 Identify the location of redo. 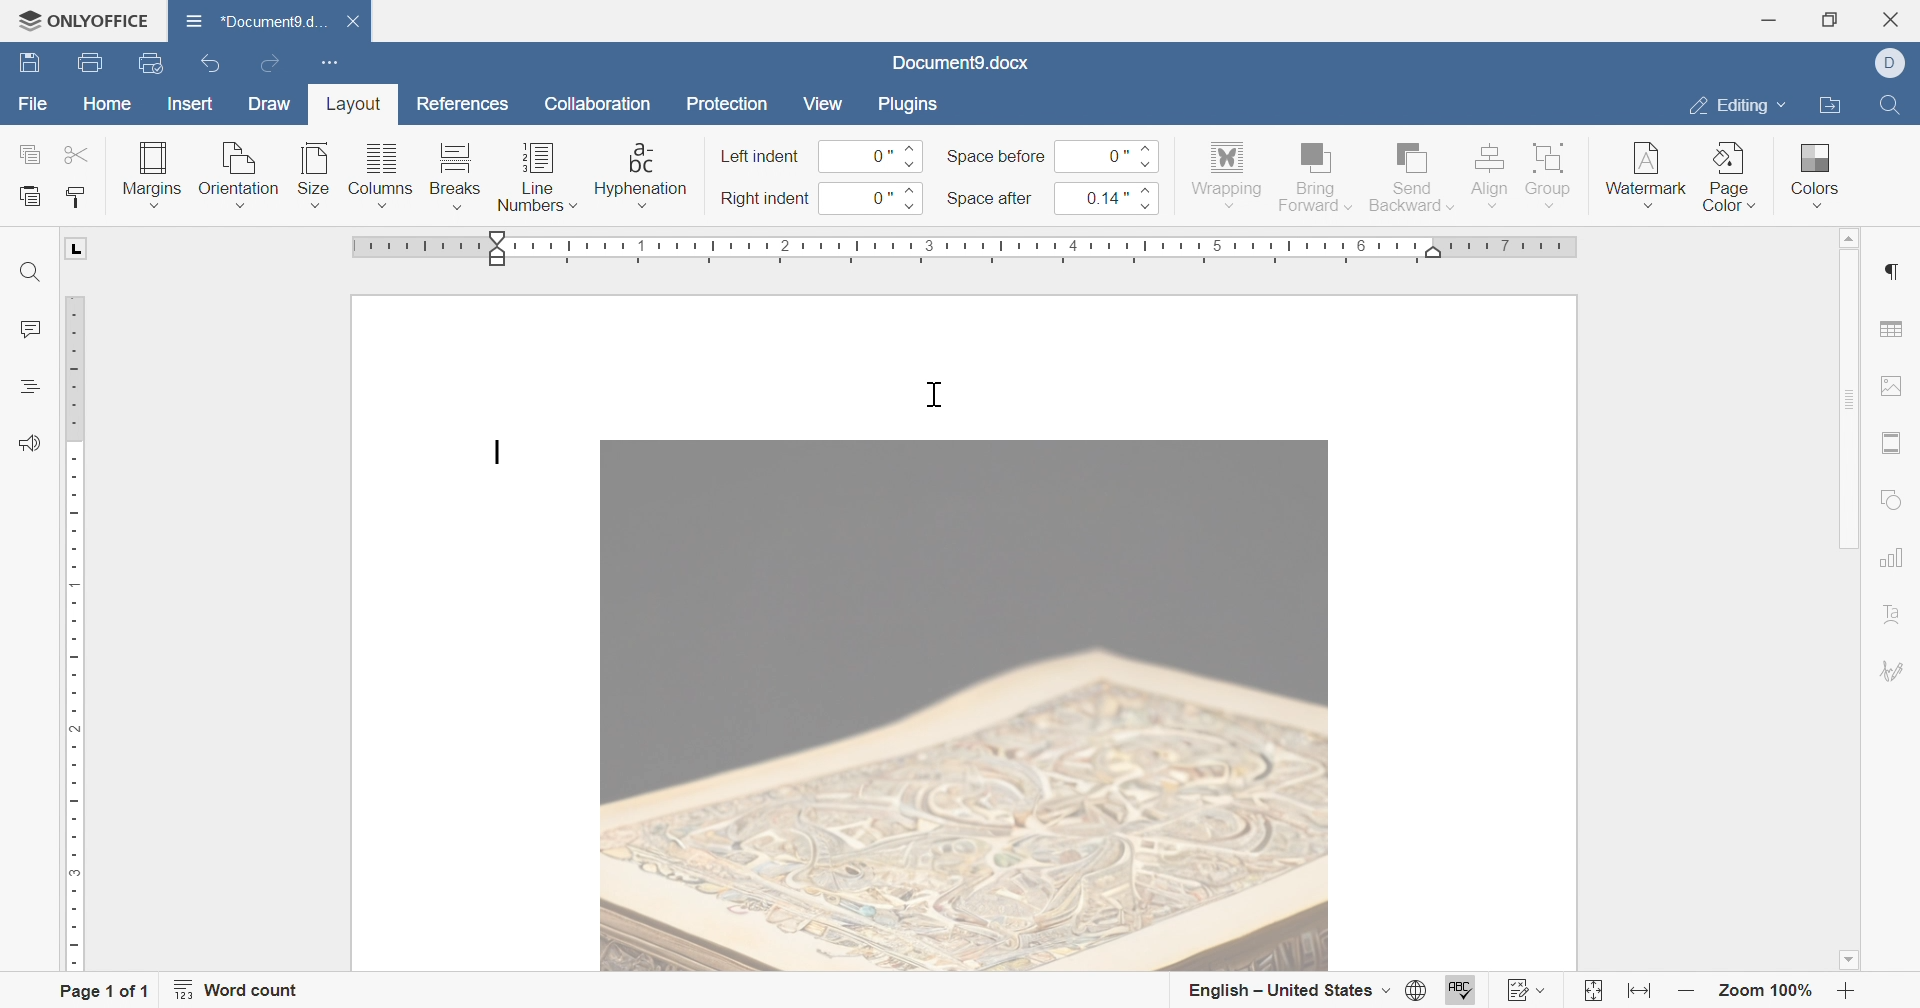
(273, 66).